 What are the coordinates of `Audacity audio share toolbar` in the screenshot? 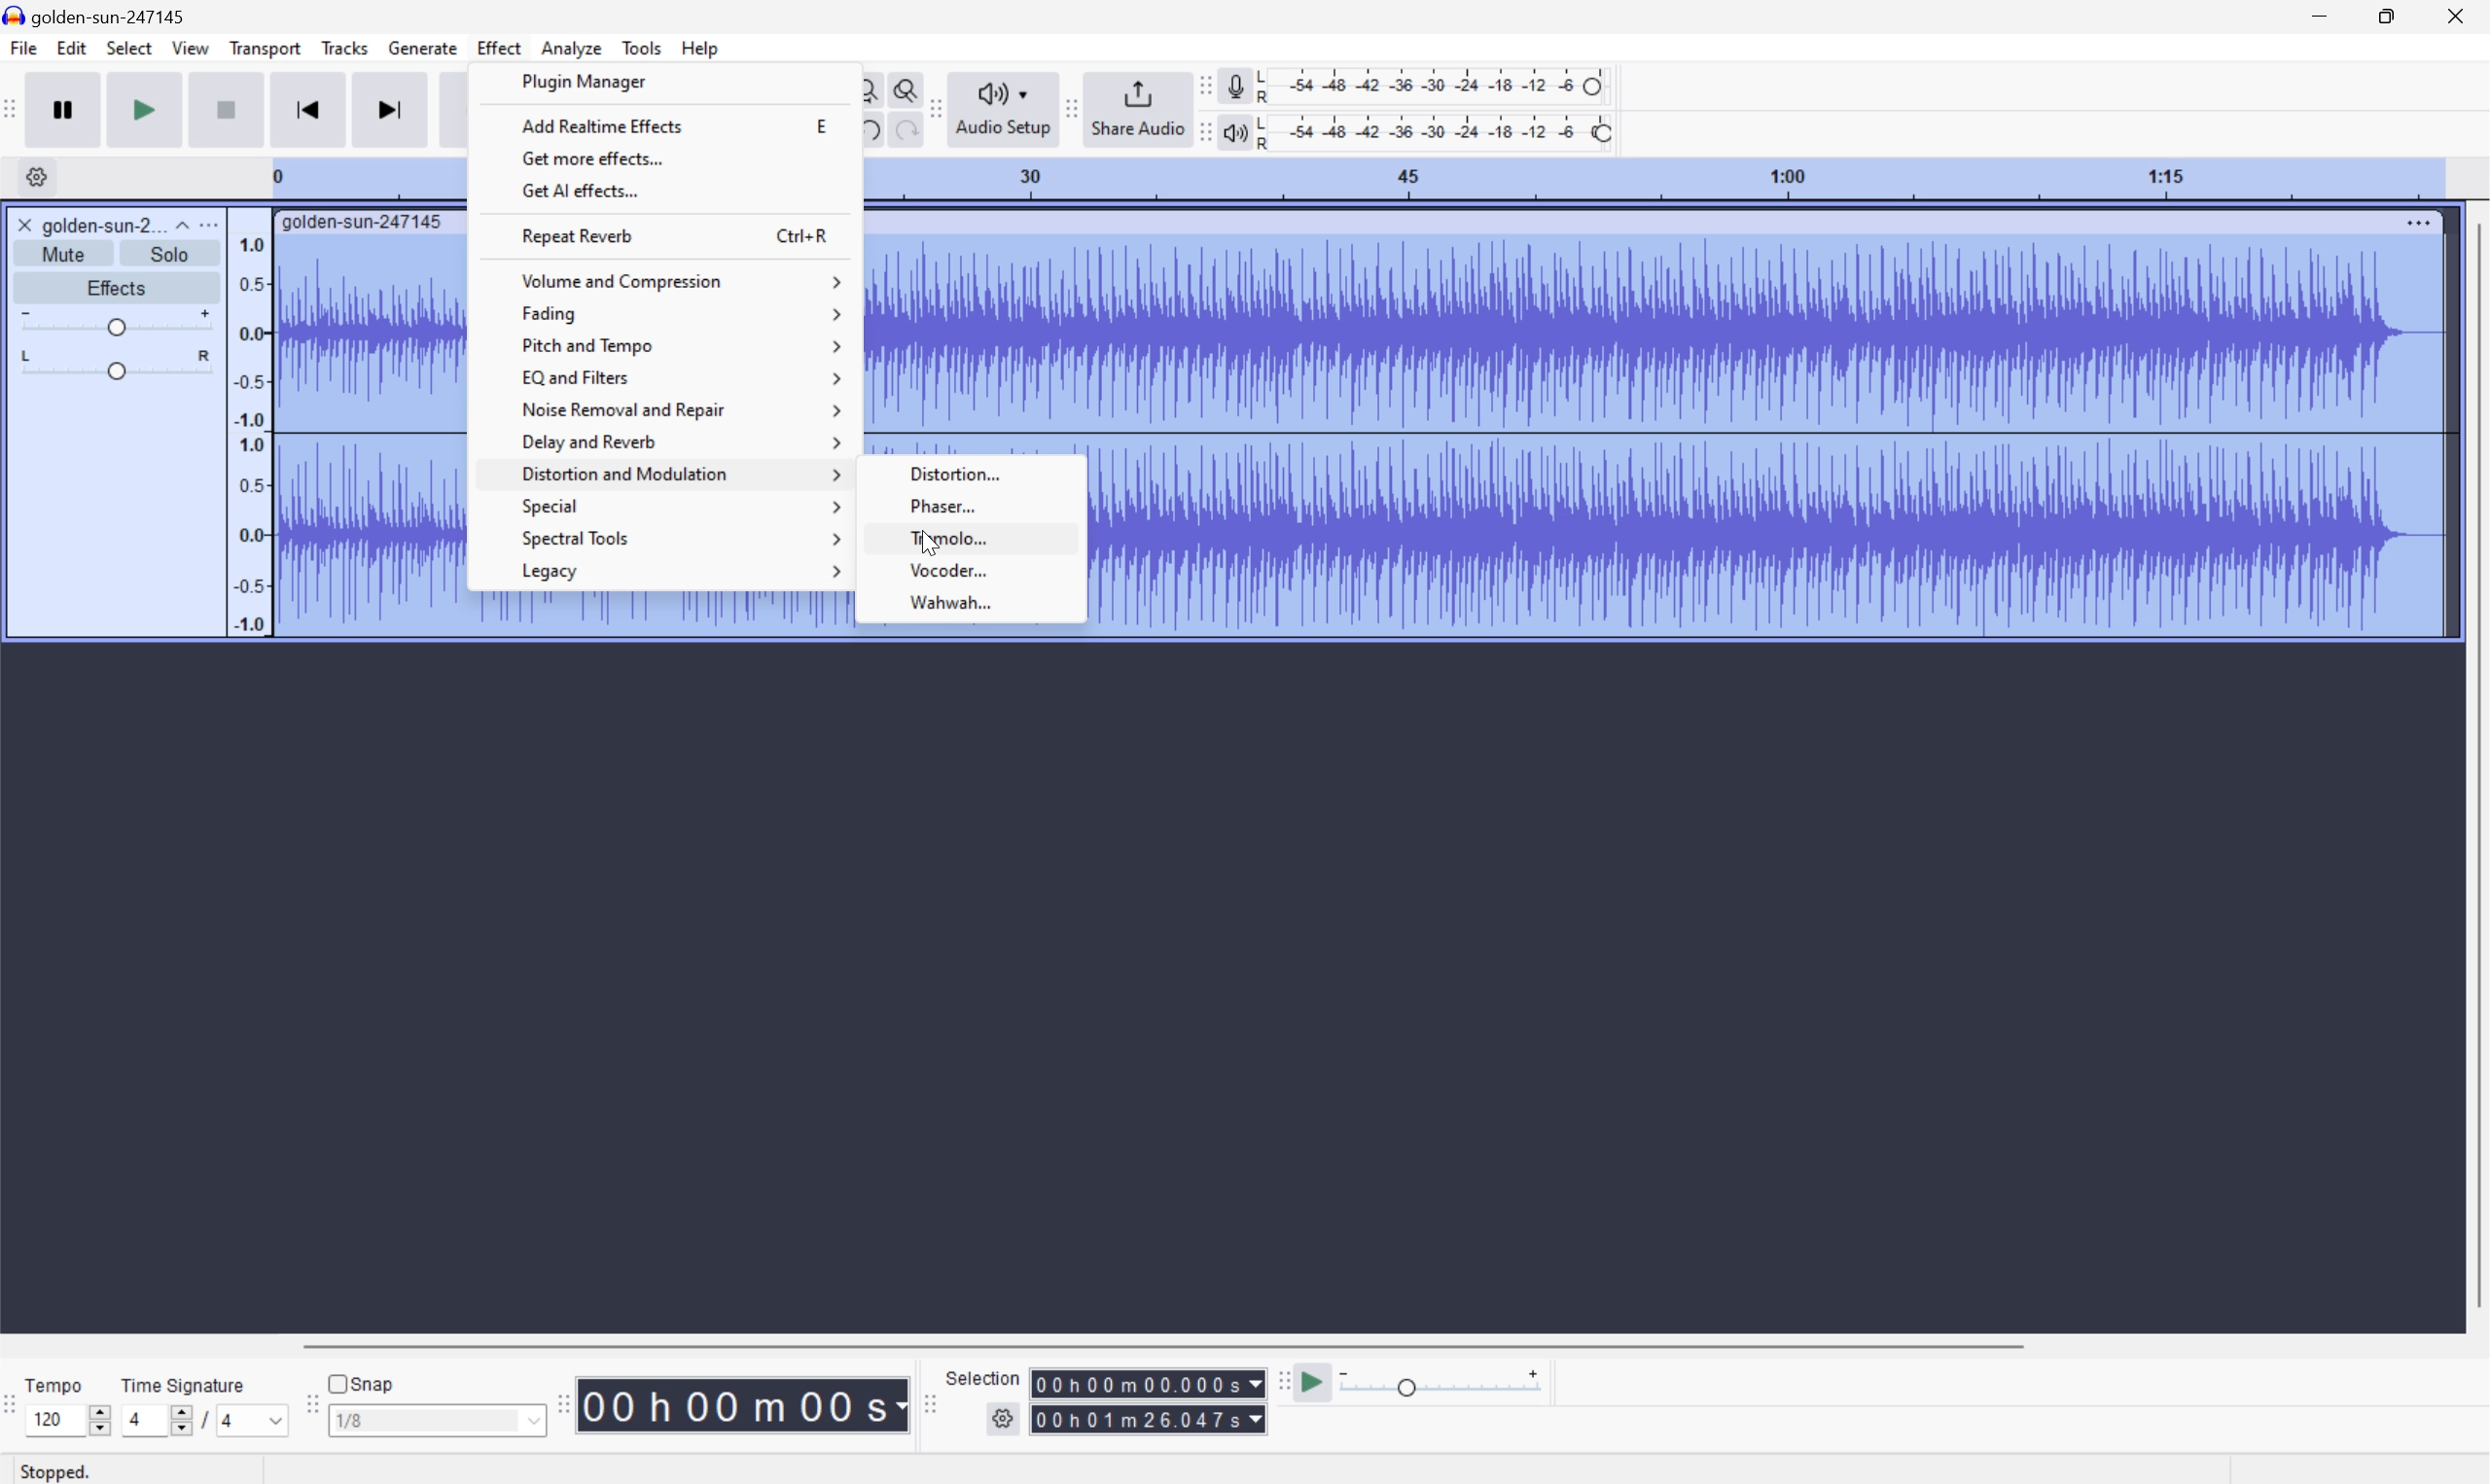 It's located at (936, 105).